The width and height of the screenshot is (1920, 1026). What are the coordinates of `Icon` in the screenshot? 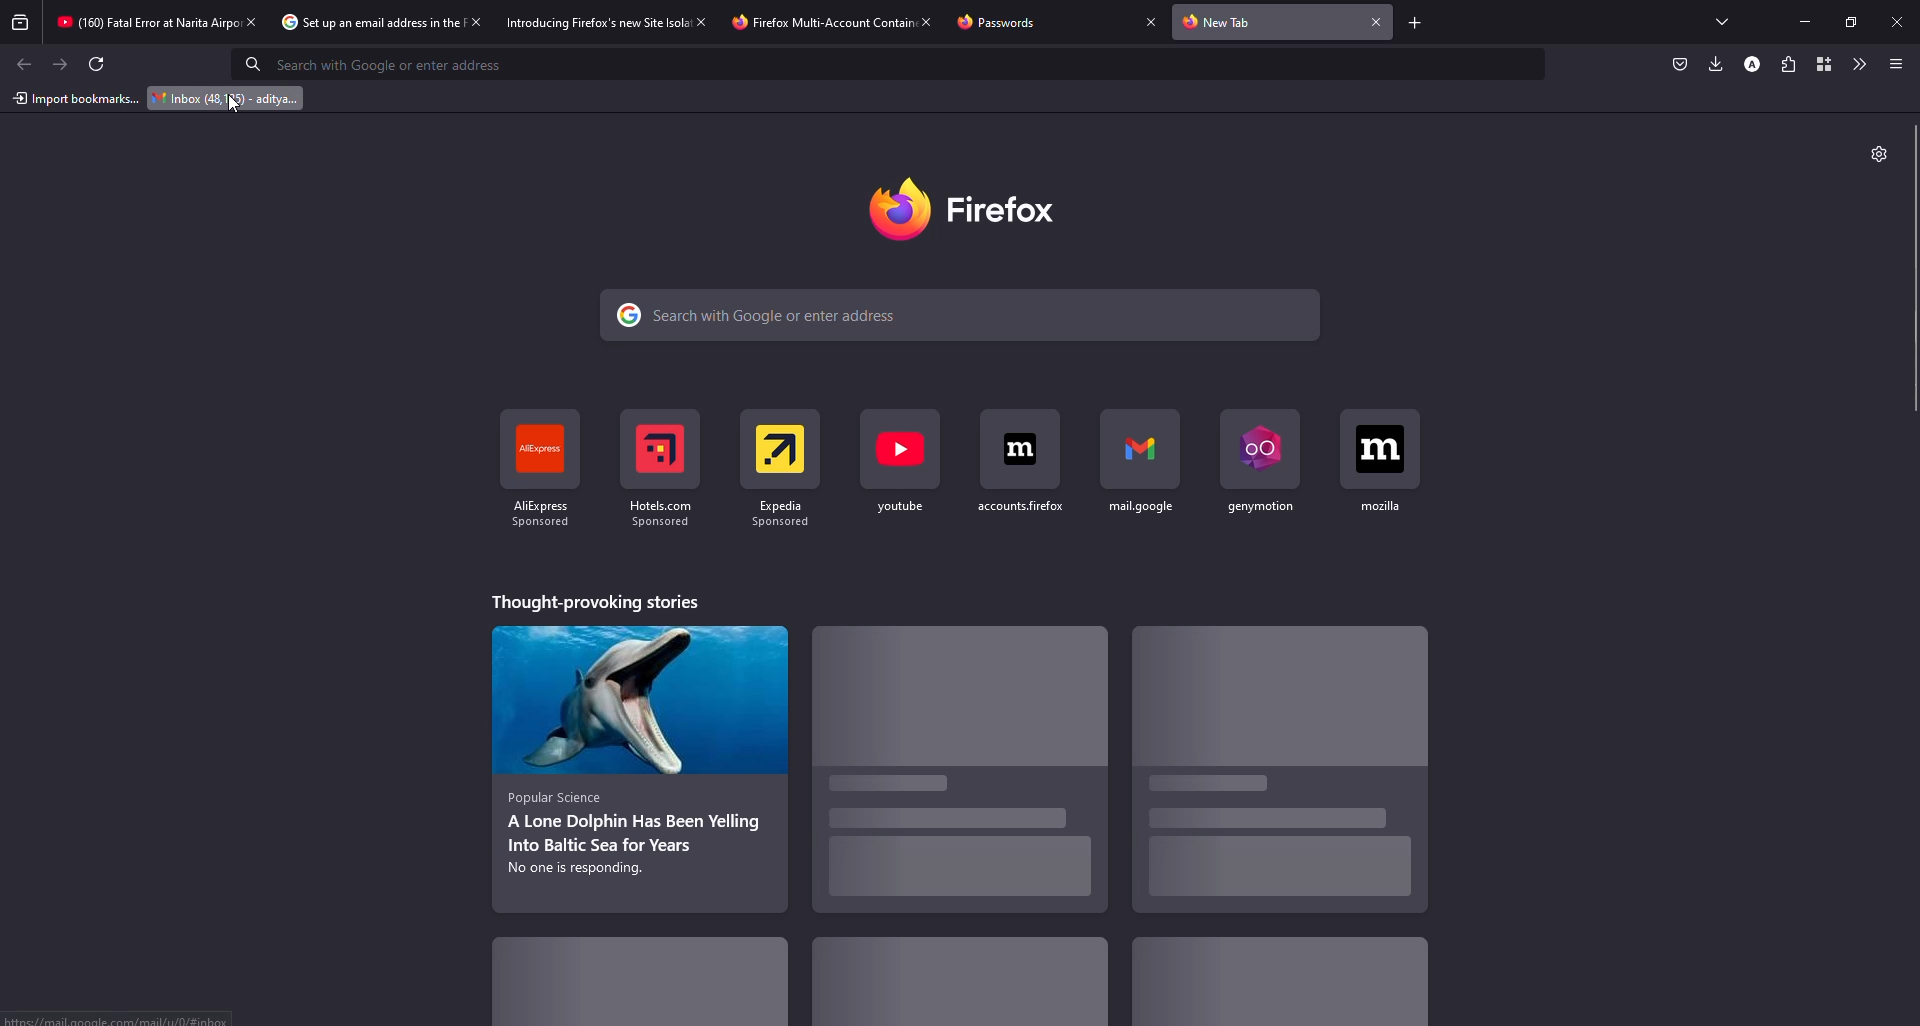 It's located at (1251, 444).